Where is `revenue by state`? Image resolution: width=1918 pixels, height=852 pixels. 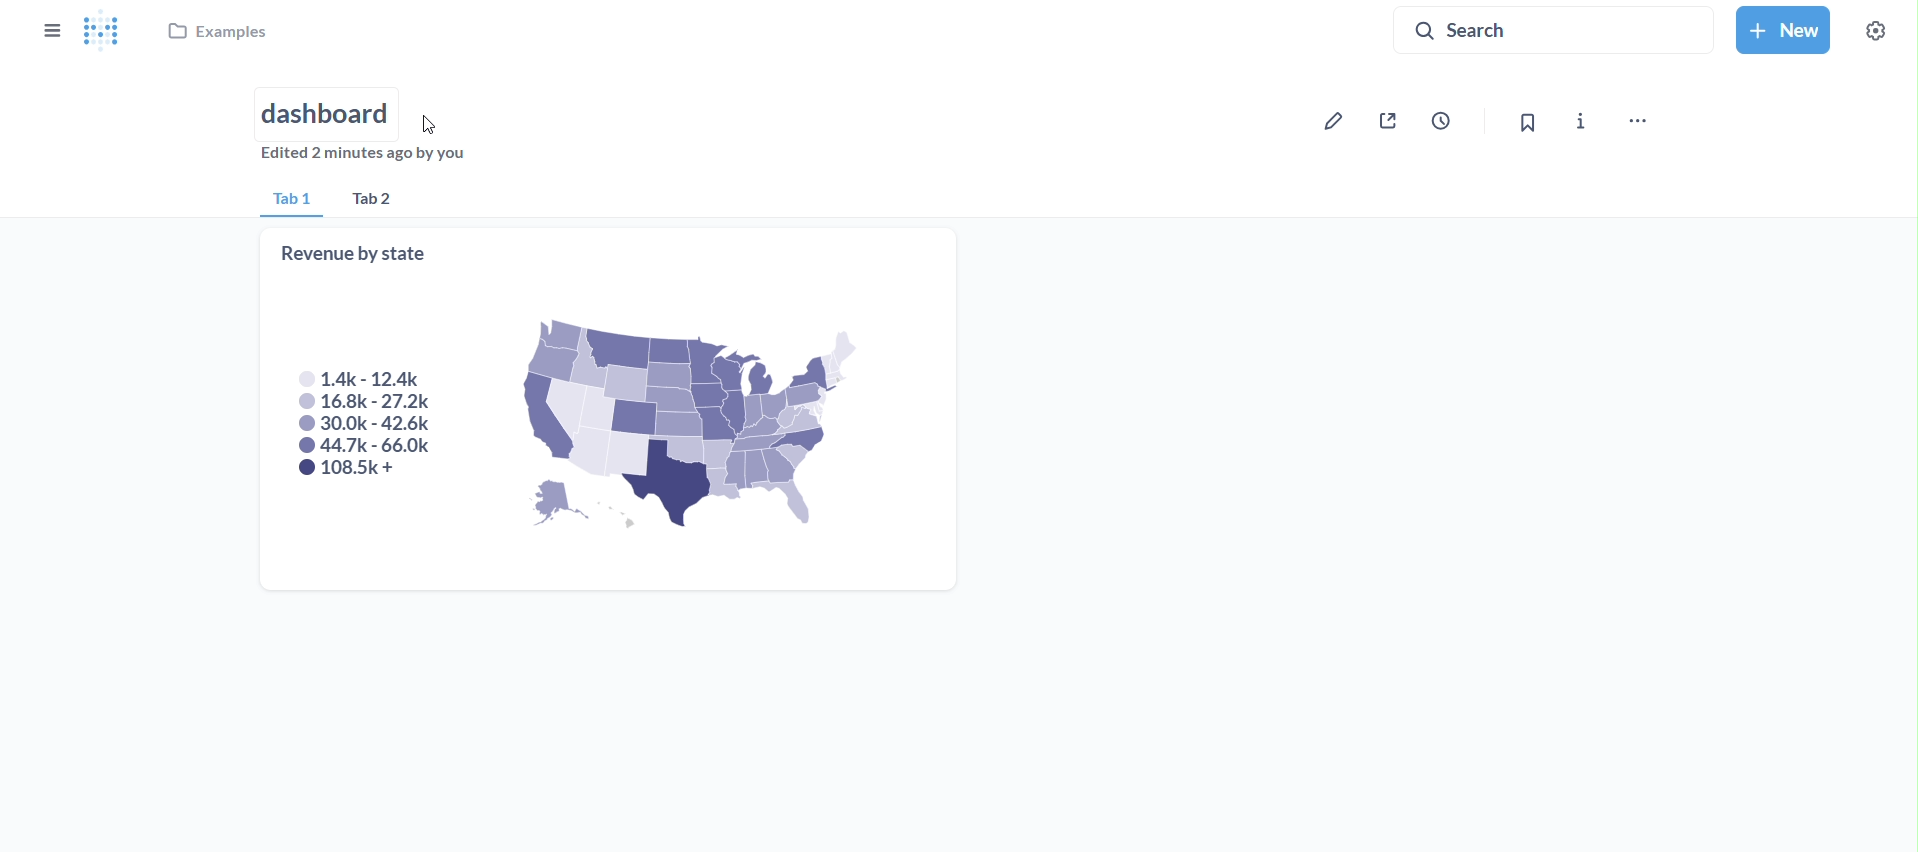
revenue by state is located at coordinates (609, 409).